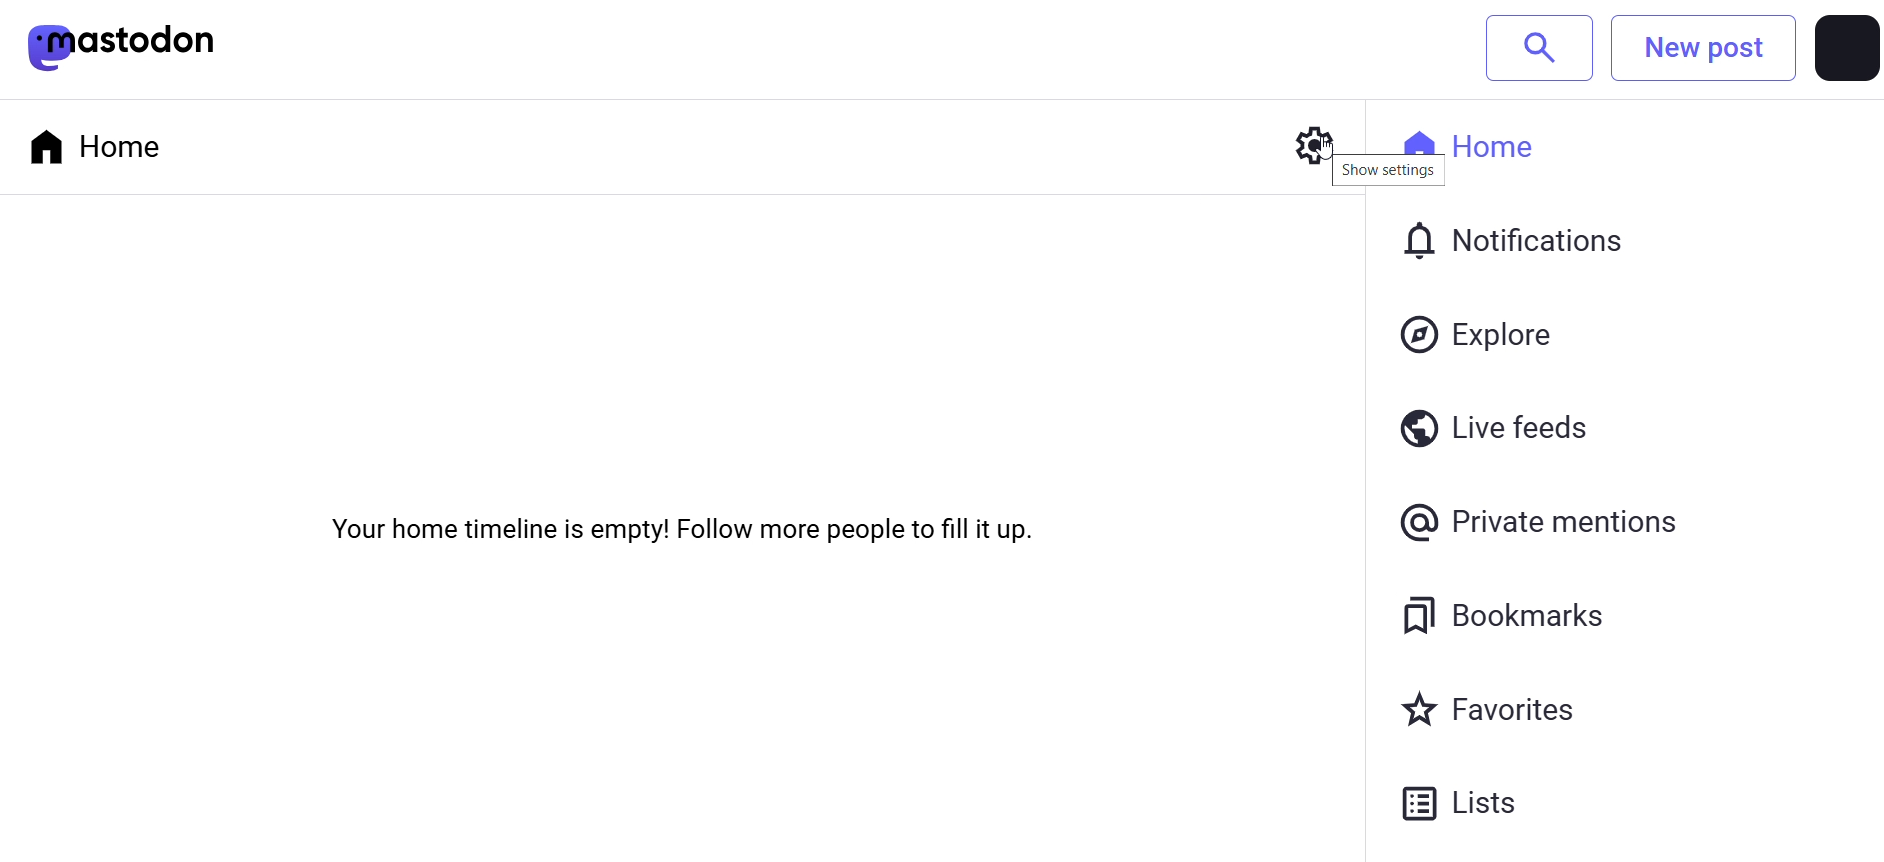  What do you see at coordinates (1300, 145) in the screenshot?
I see `setting` at bounding box center [1300, 145].